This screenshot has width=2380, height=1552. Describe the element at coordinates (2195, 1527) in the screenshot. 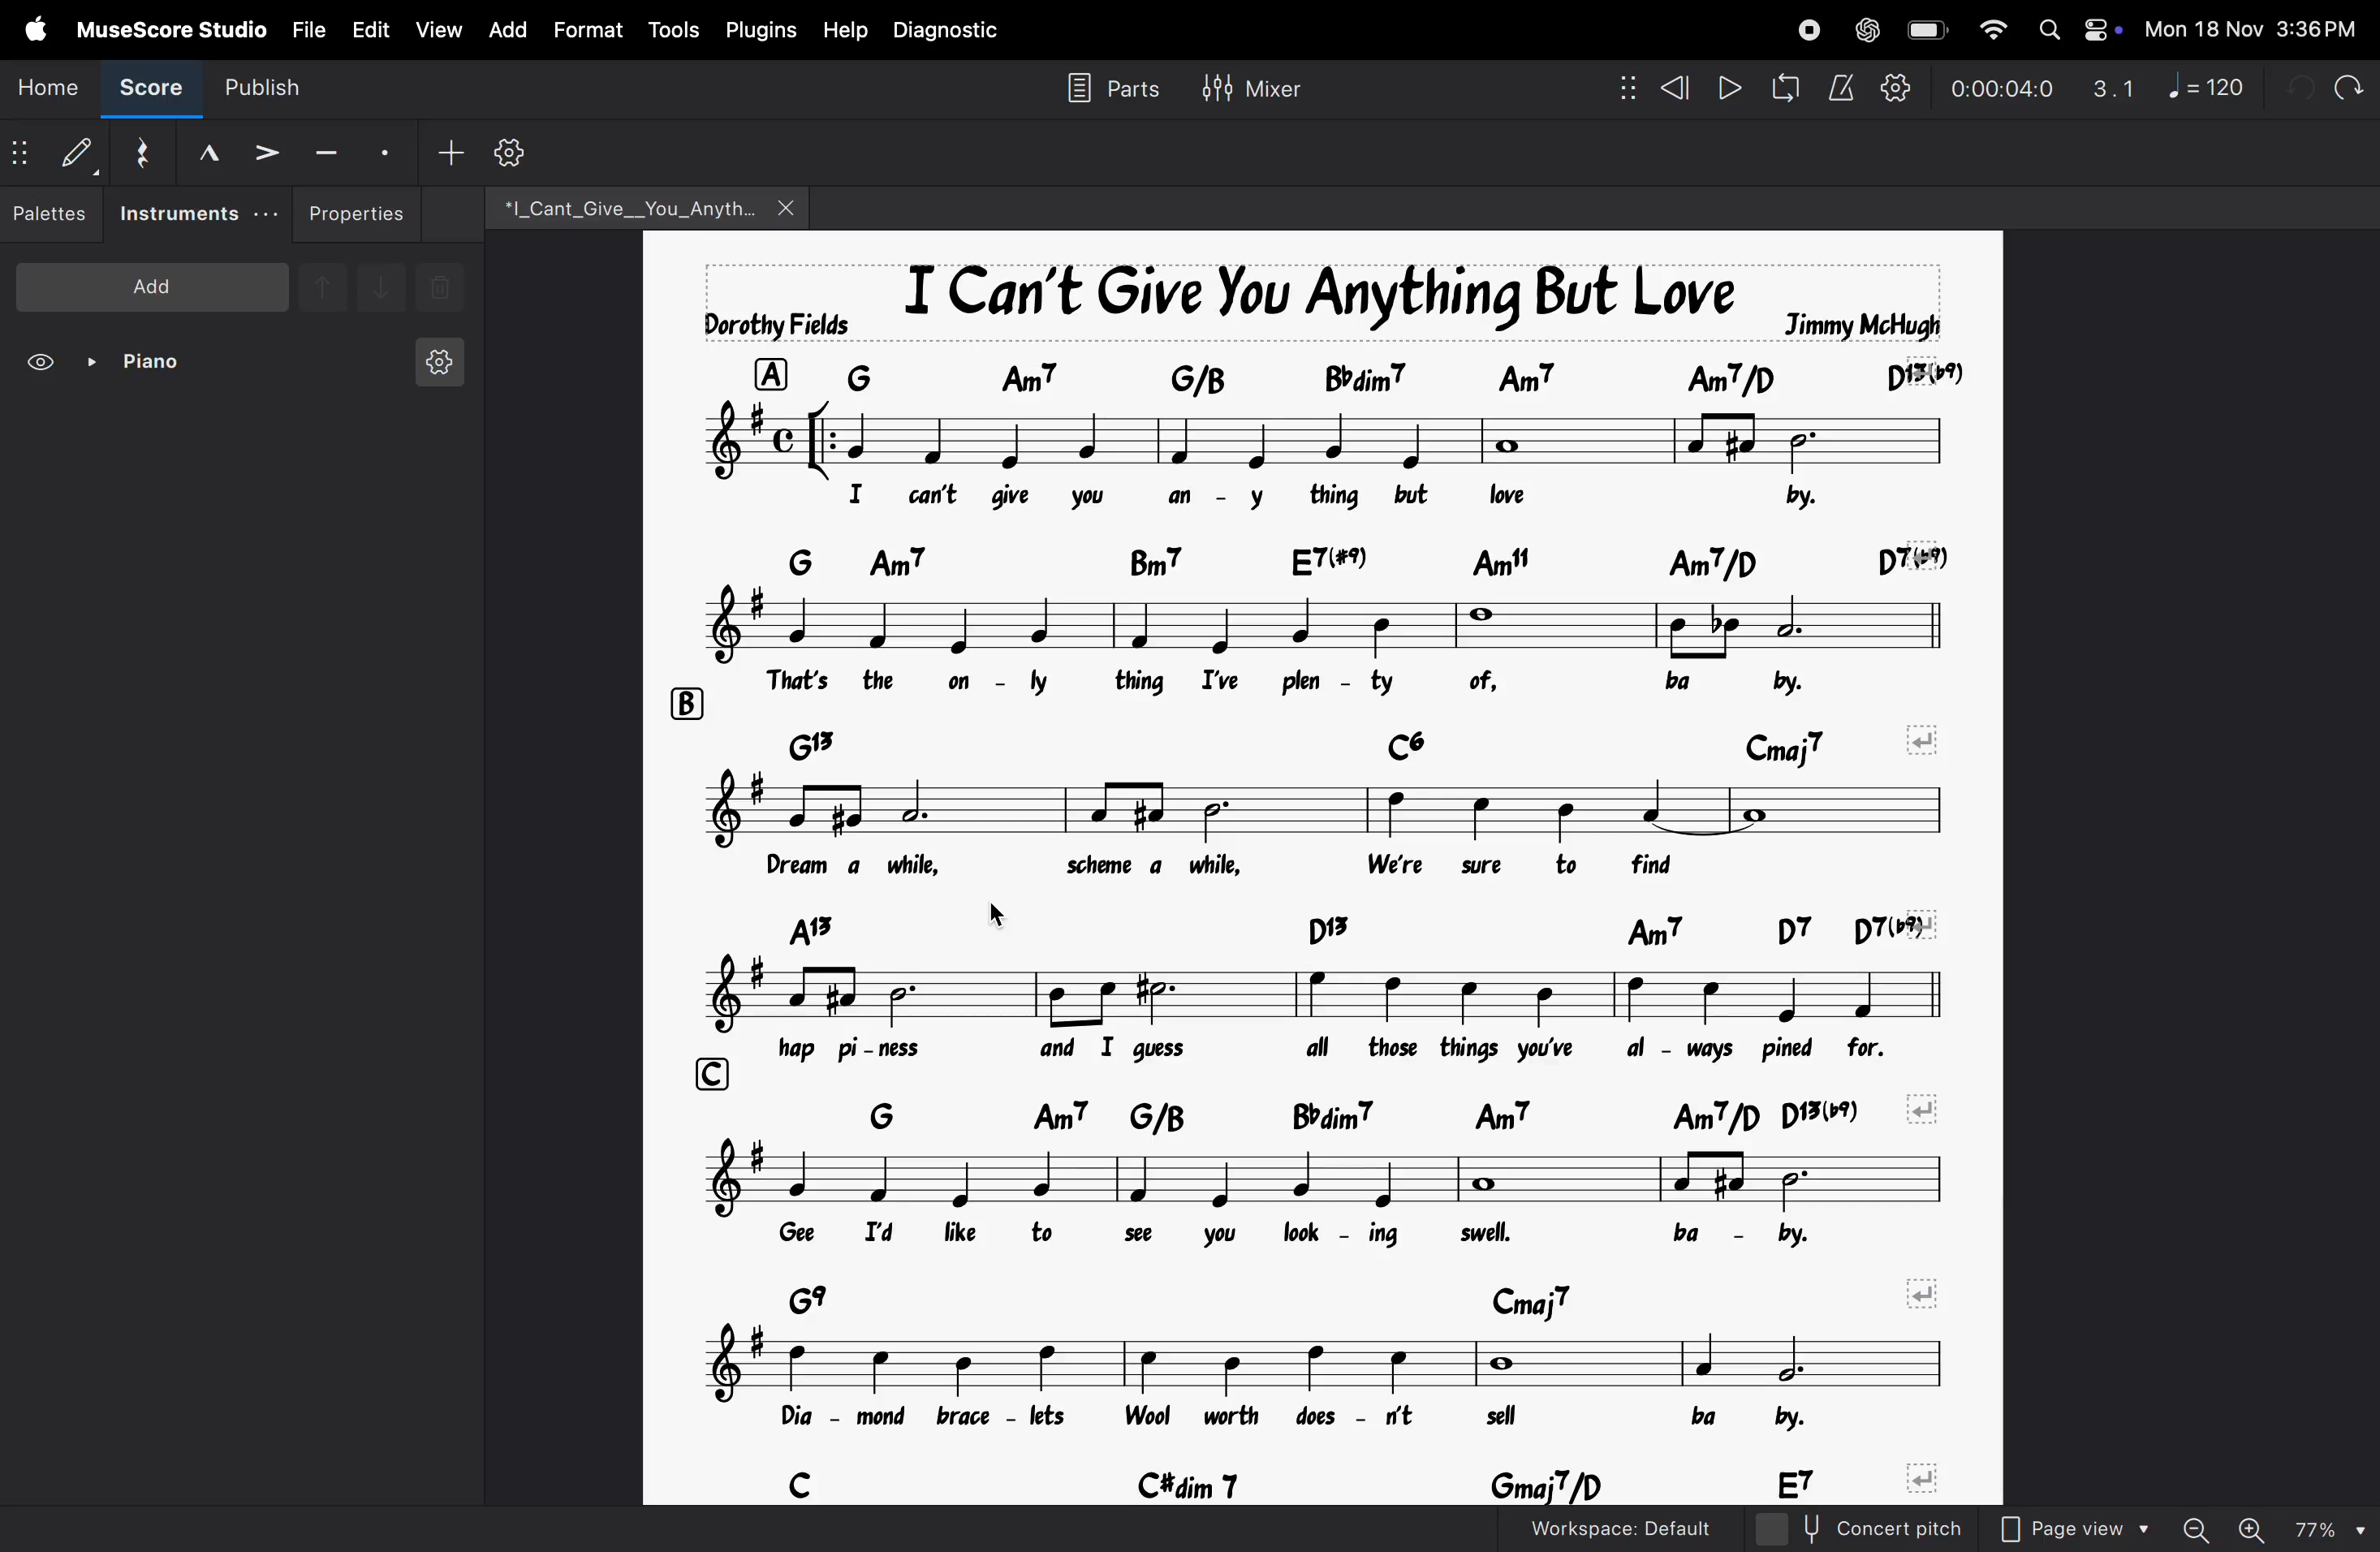

I see `zoom out` at that location.